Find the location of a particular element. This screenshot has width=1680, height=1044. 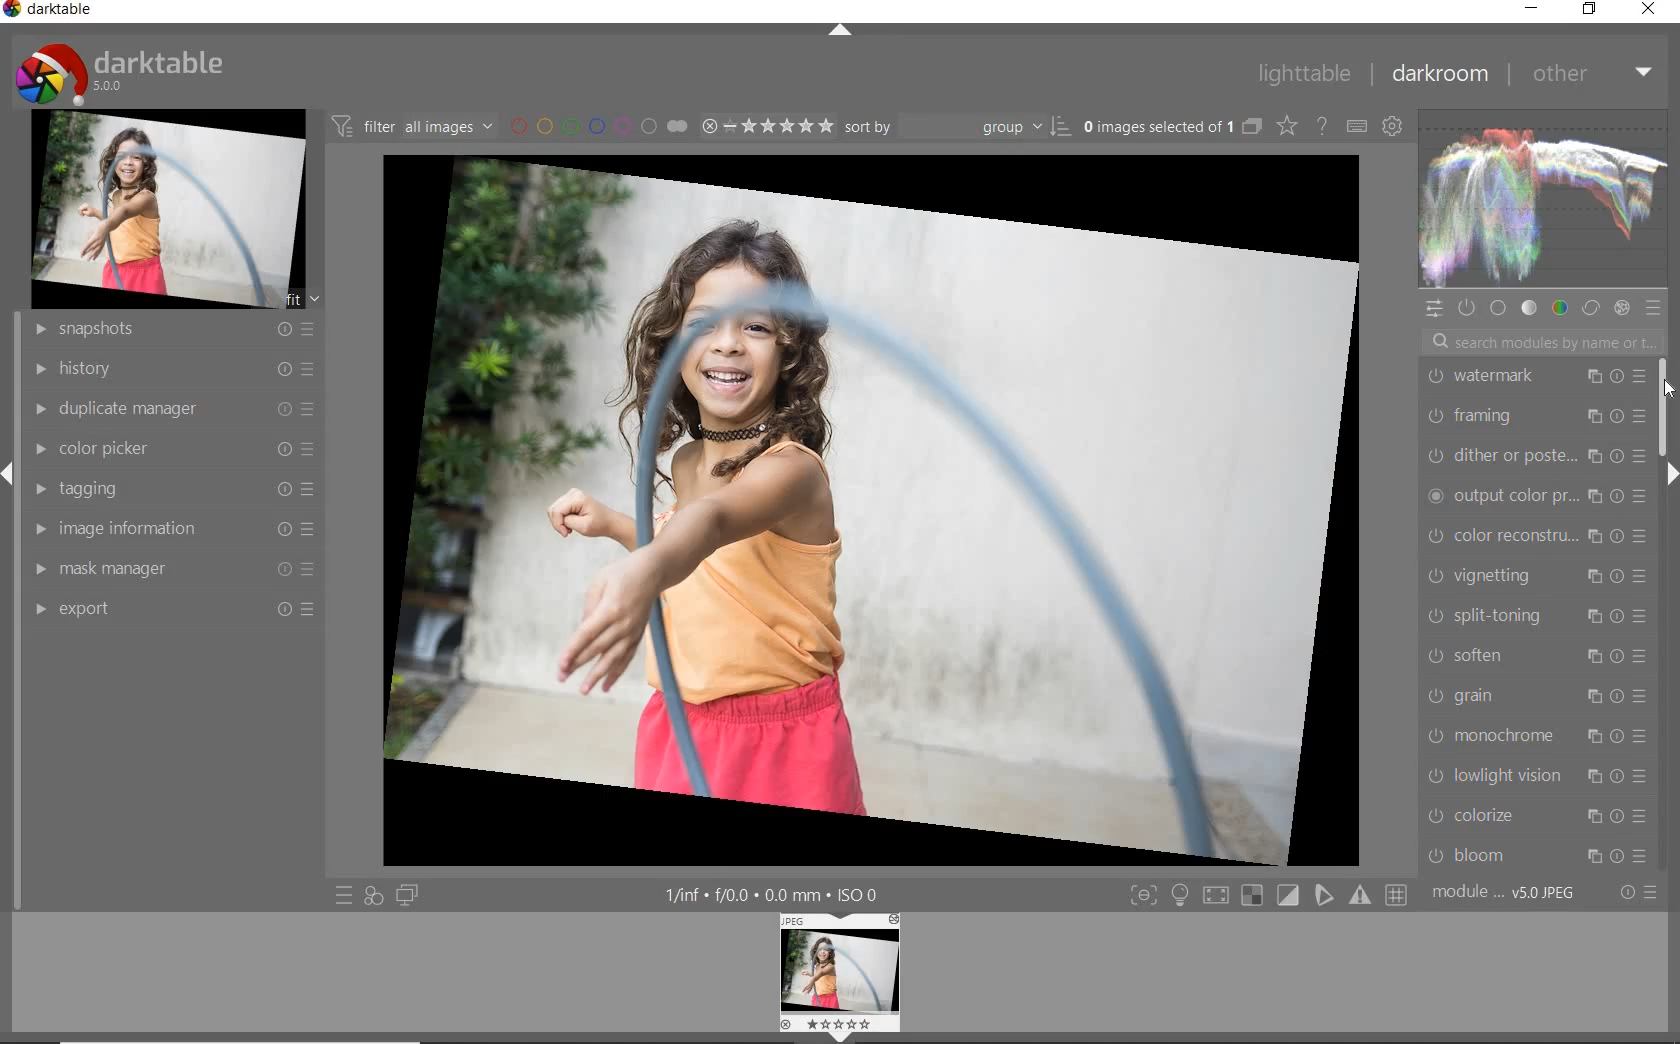

tagging is located at coordinates (173, 488).